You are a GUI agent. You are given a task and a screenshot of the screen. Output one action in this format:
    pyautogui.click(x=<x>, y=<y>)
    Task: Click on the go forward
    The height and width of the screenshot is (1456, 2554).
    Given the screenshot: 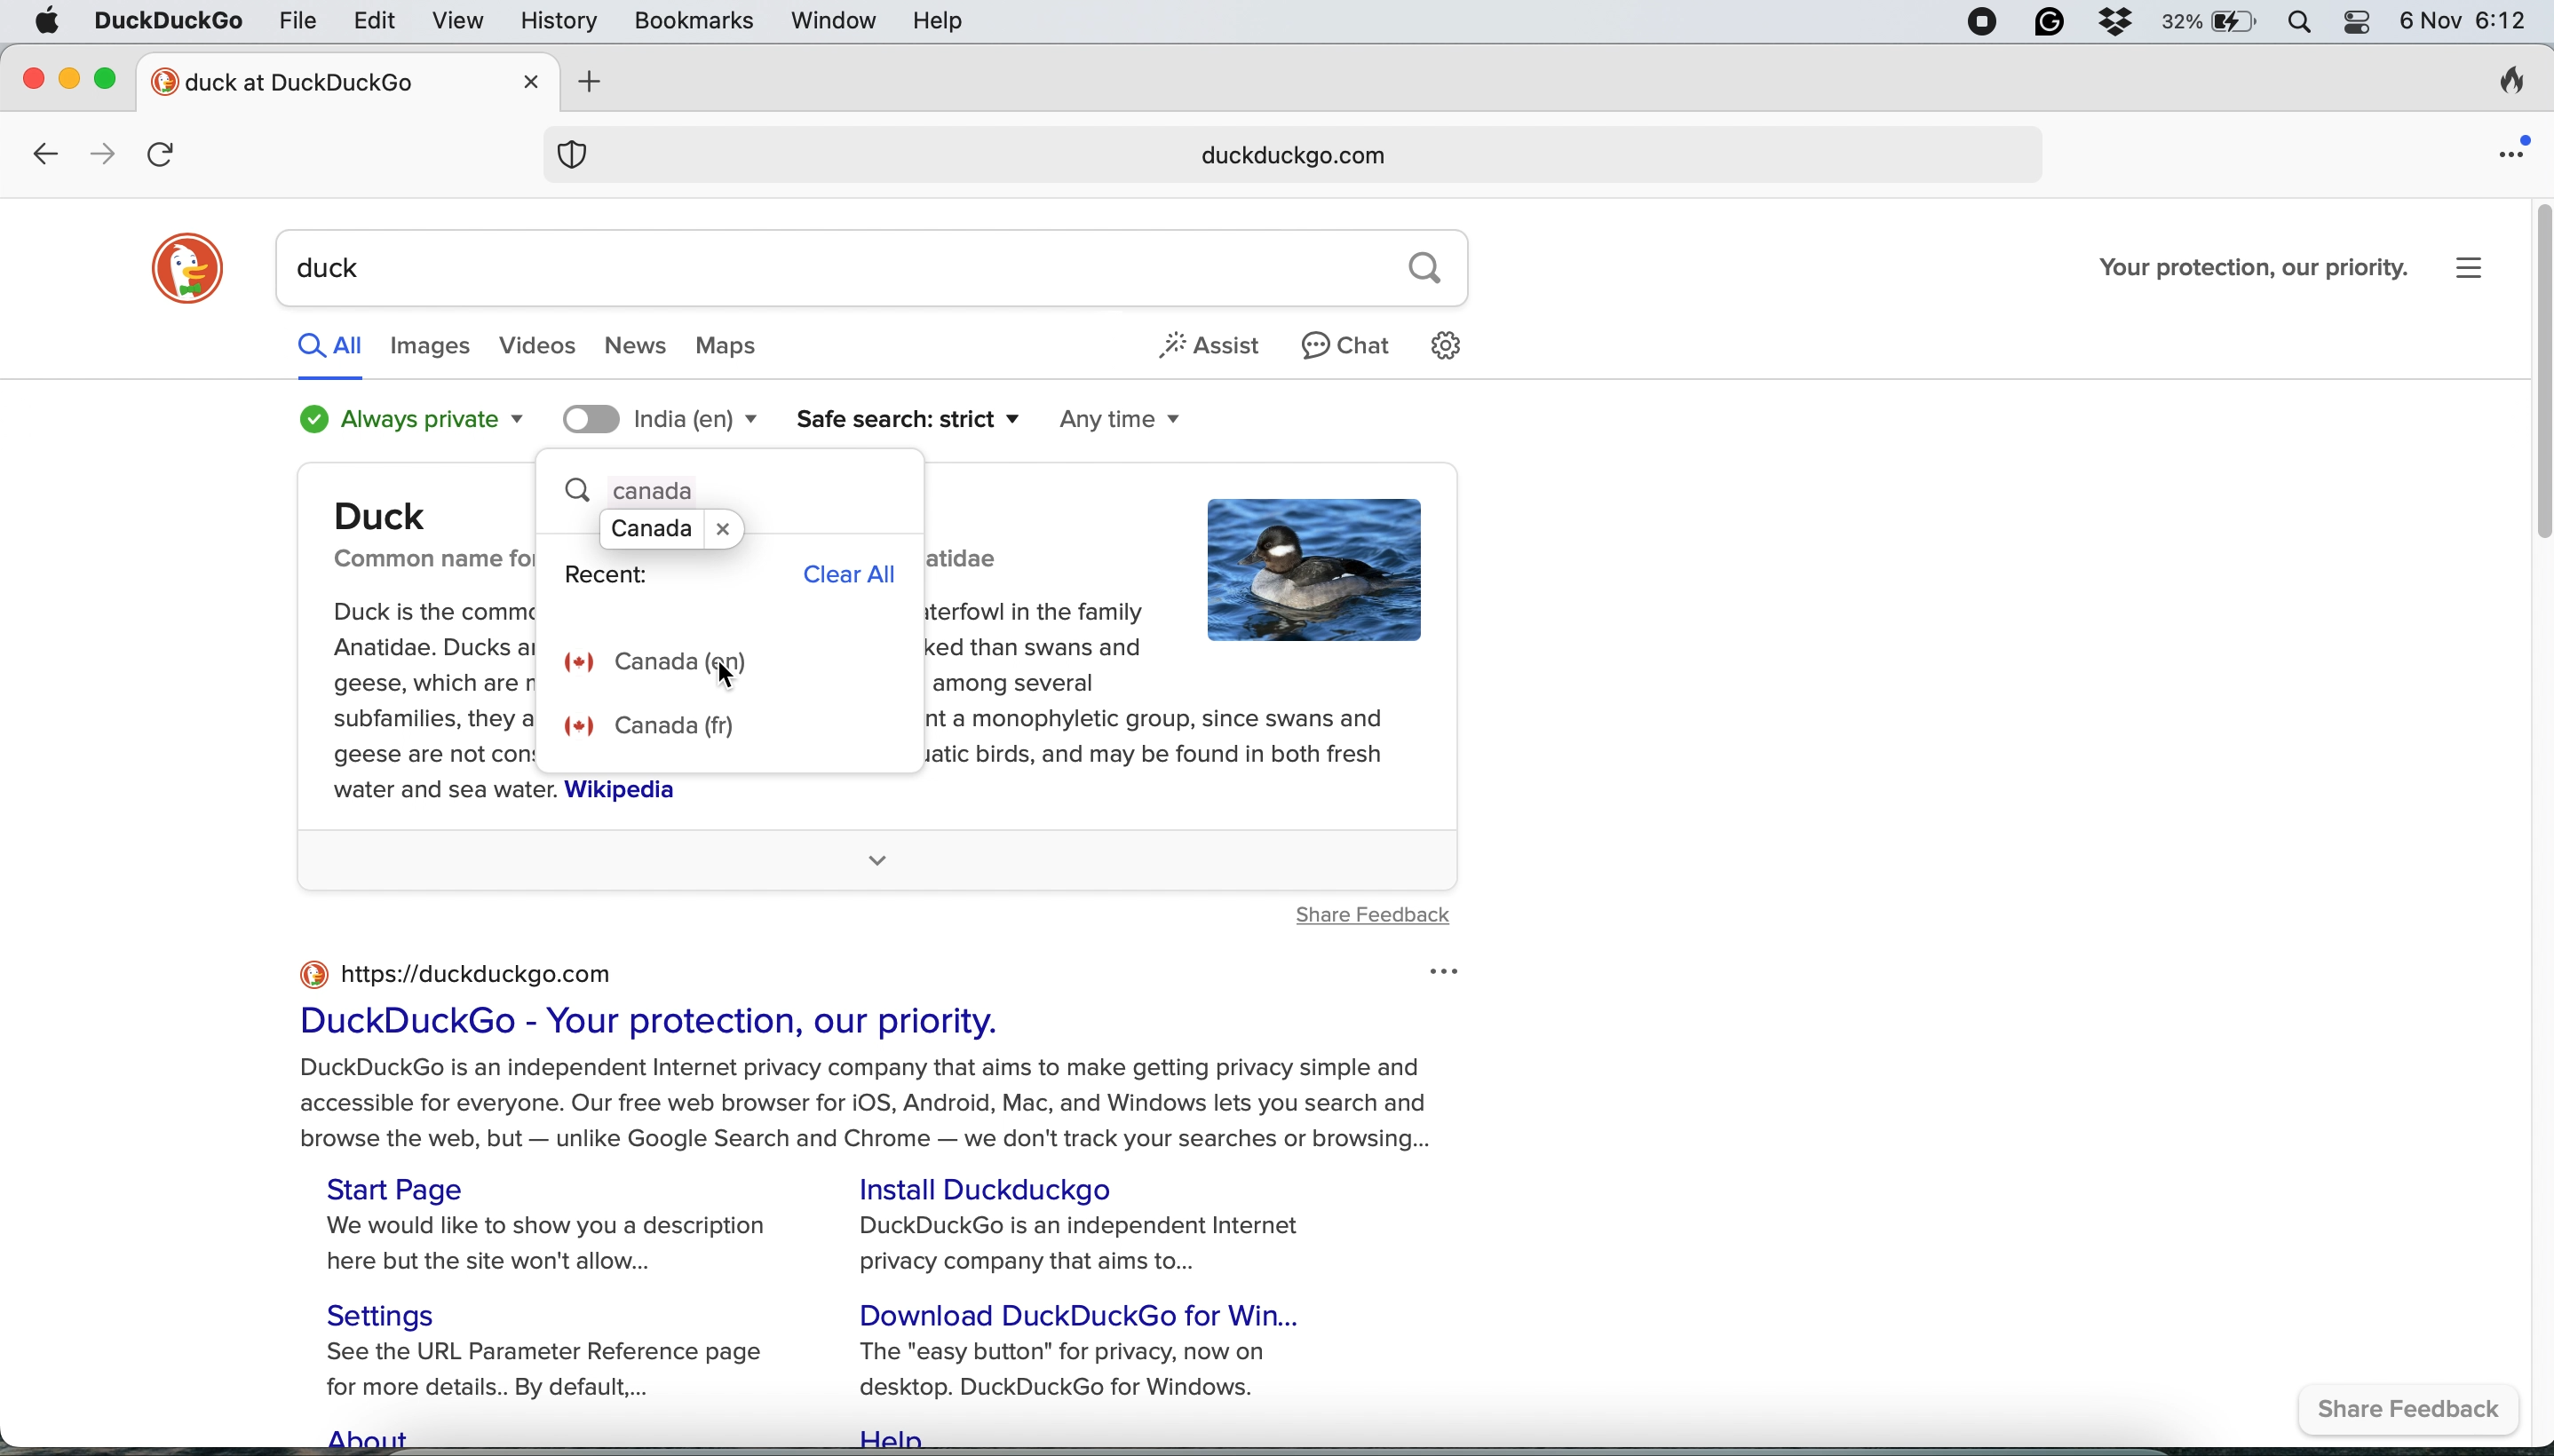 What is the action you would take?
    pyautogui.click(x=96, y=154)
    